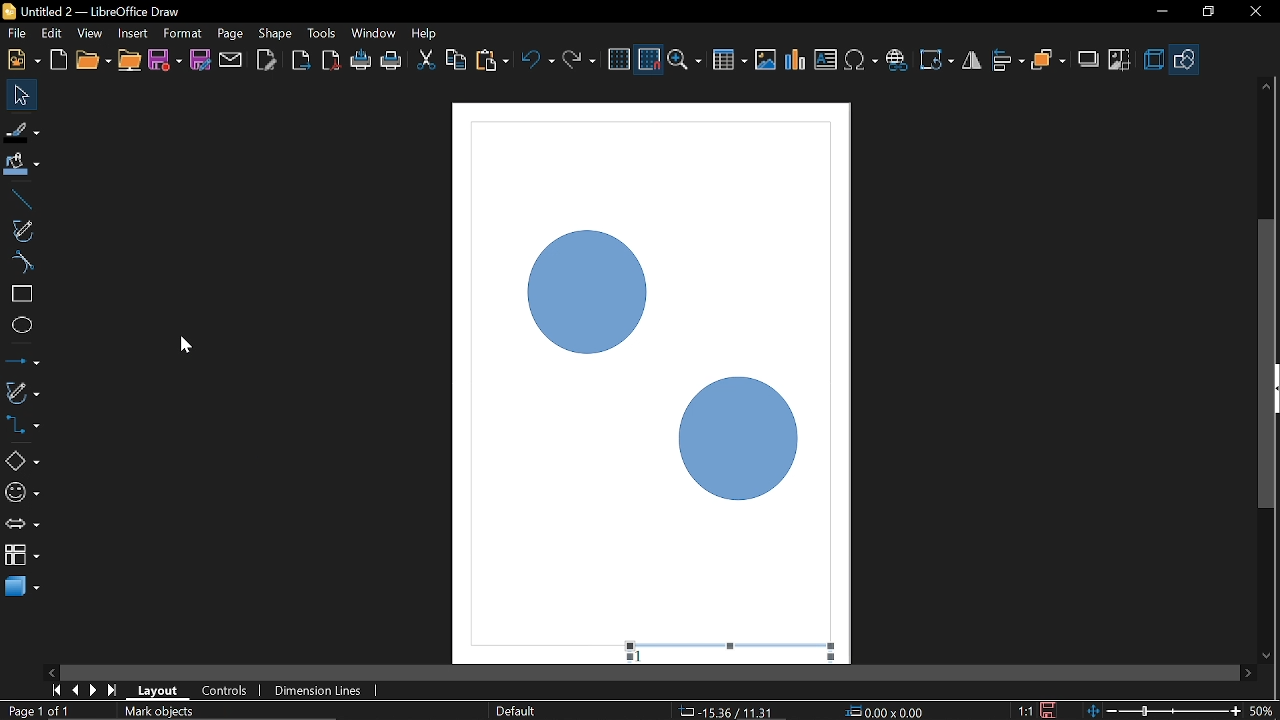  Describe the element at coordinates (92, 34) in the screenshot. I see `View` at that location.